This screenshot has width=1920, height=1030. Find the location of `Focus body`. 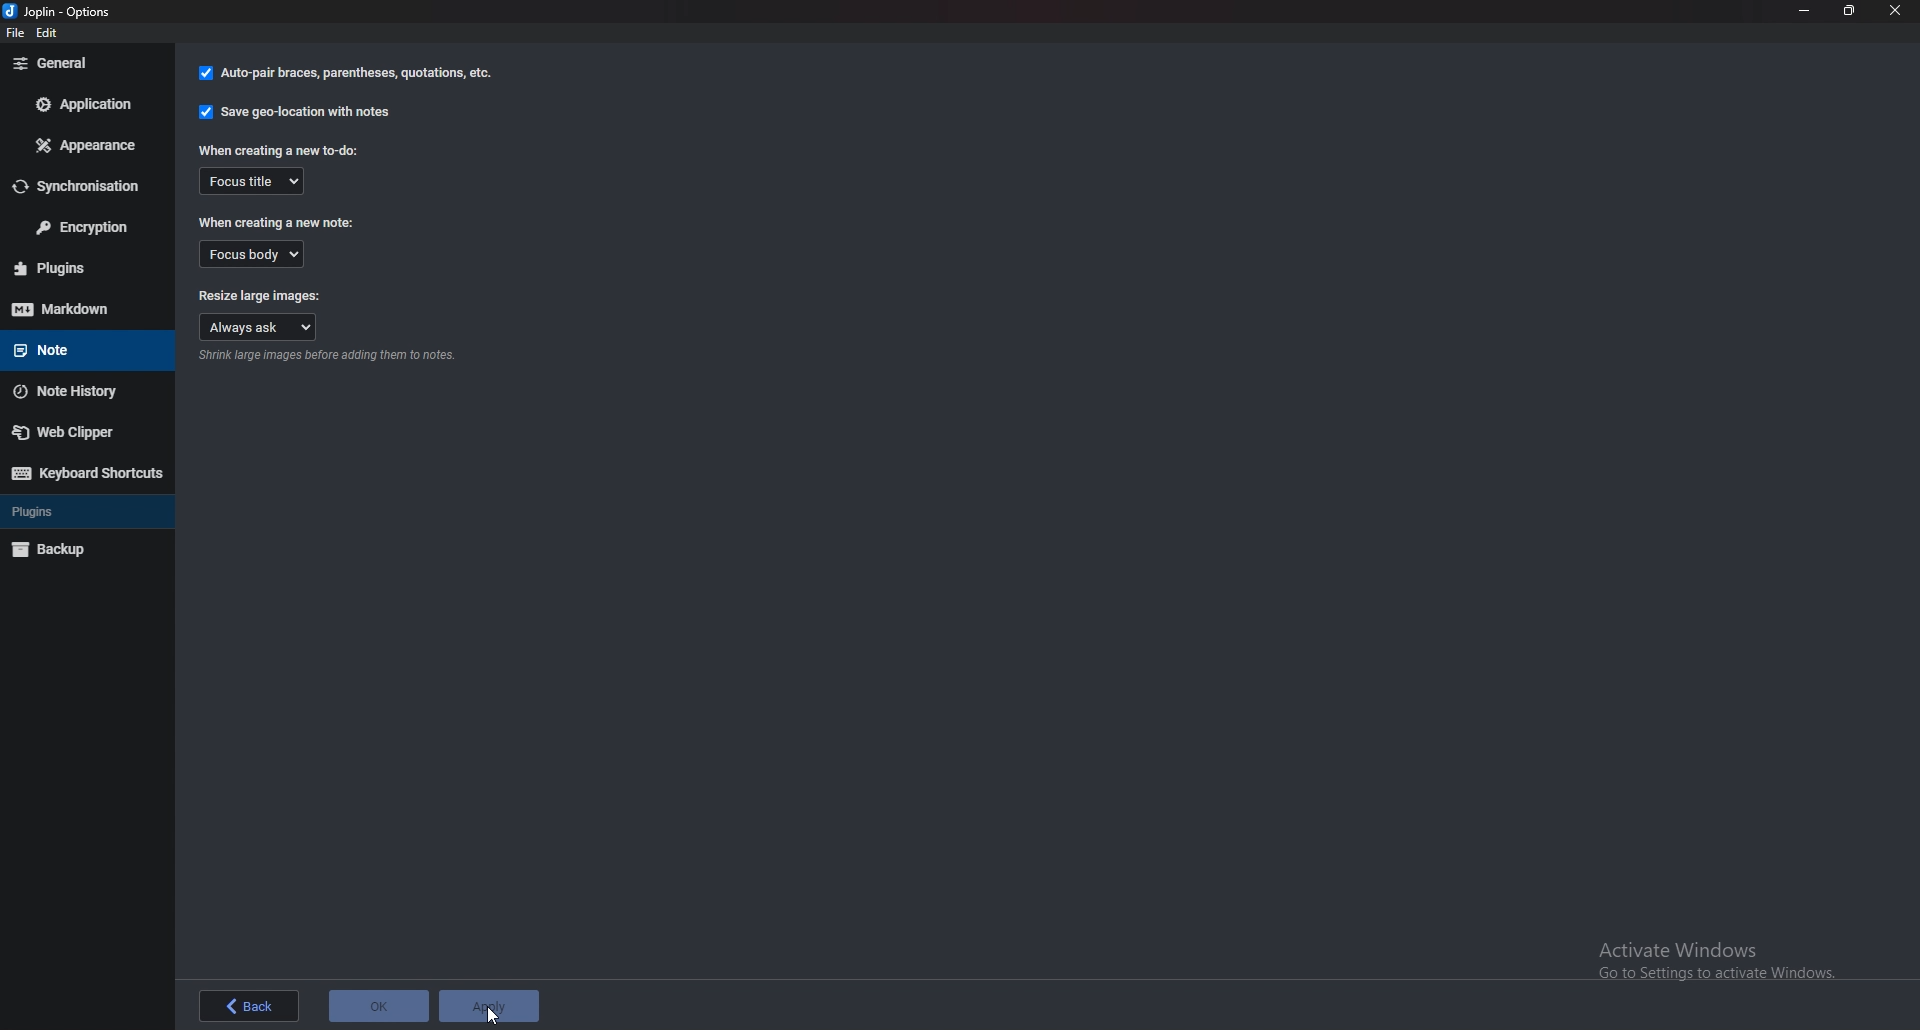

Focus body is located at coordinates (257, 255).